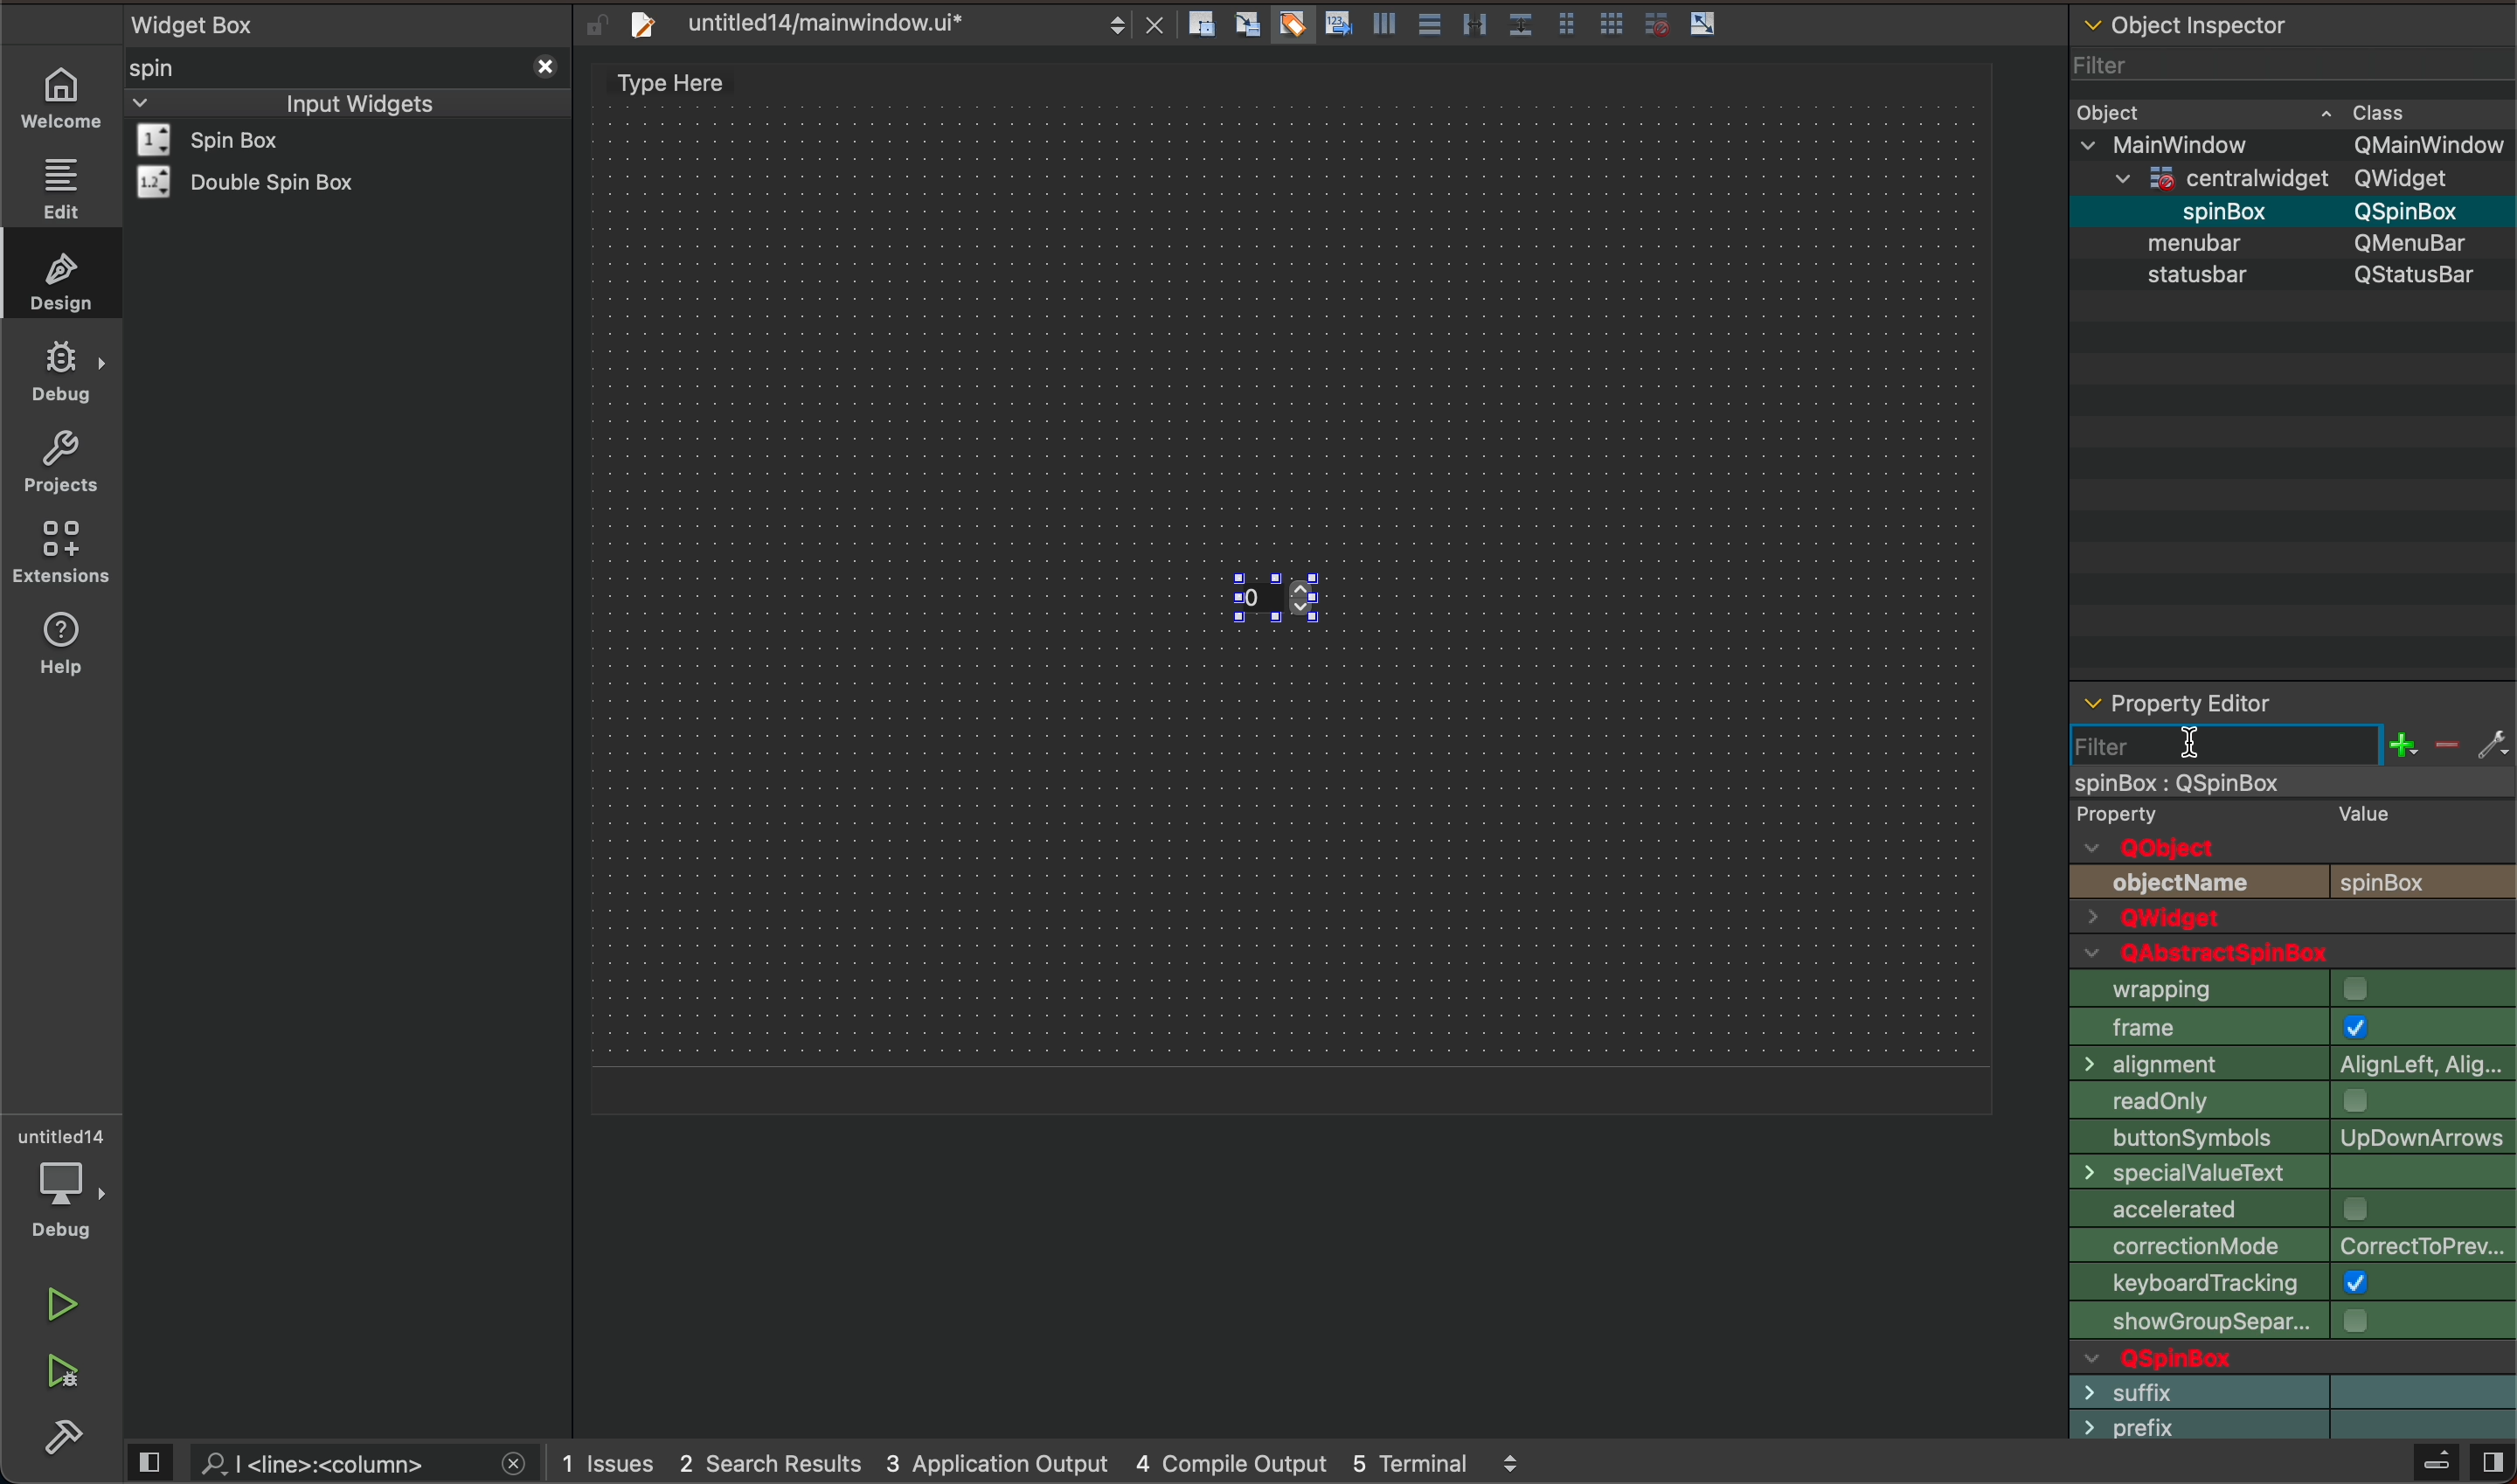  I want to click on class, so click(2383, 109).